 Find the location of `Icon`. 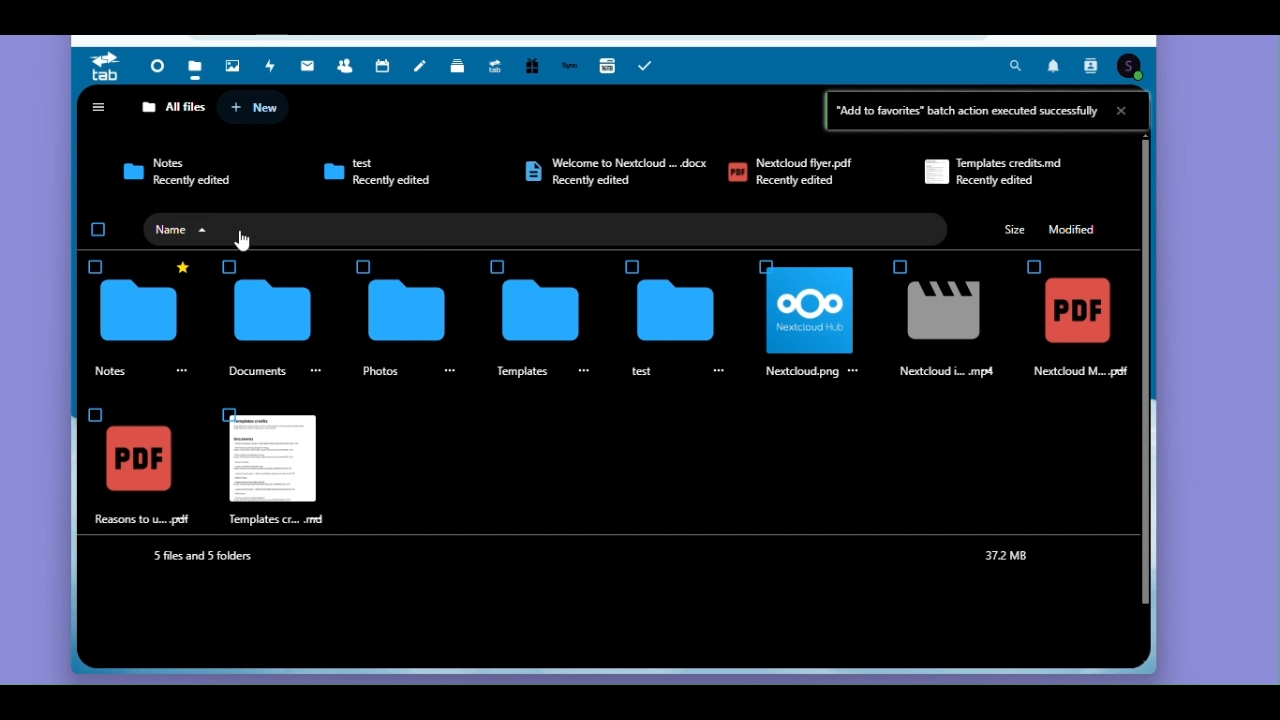

Icon is located at coordinates (542, 312).